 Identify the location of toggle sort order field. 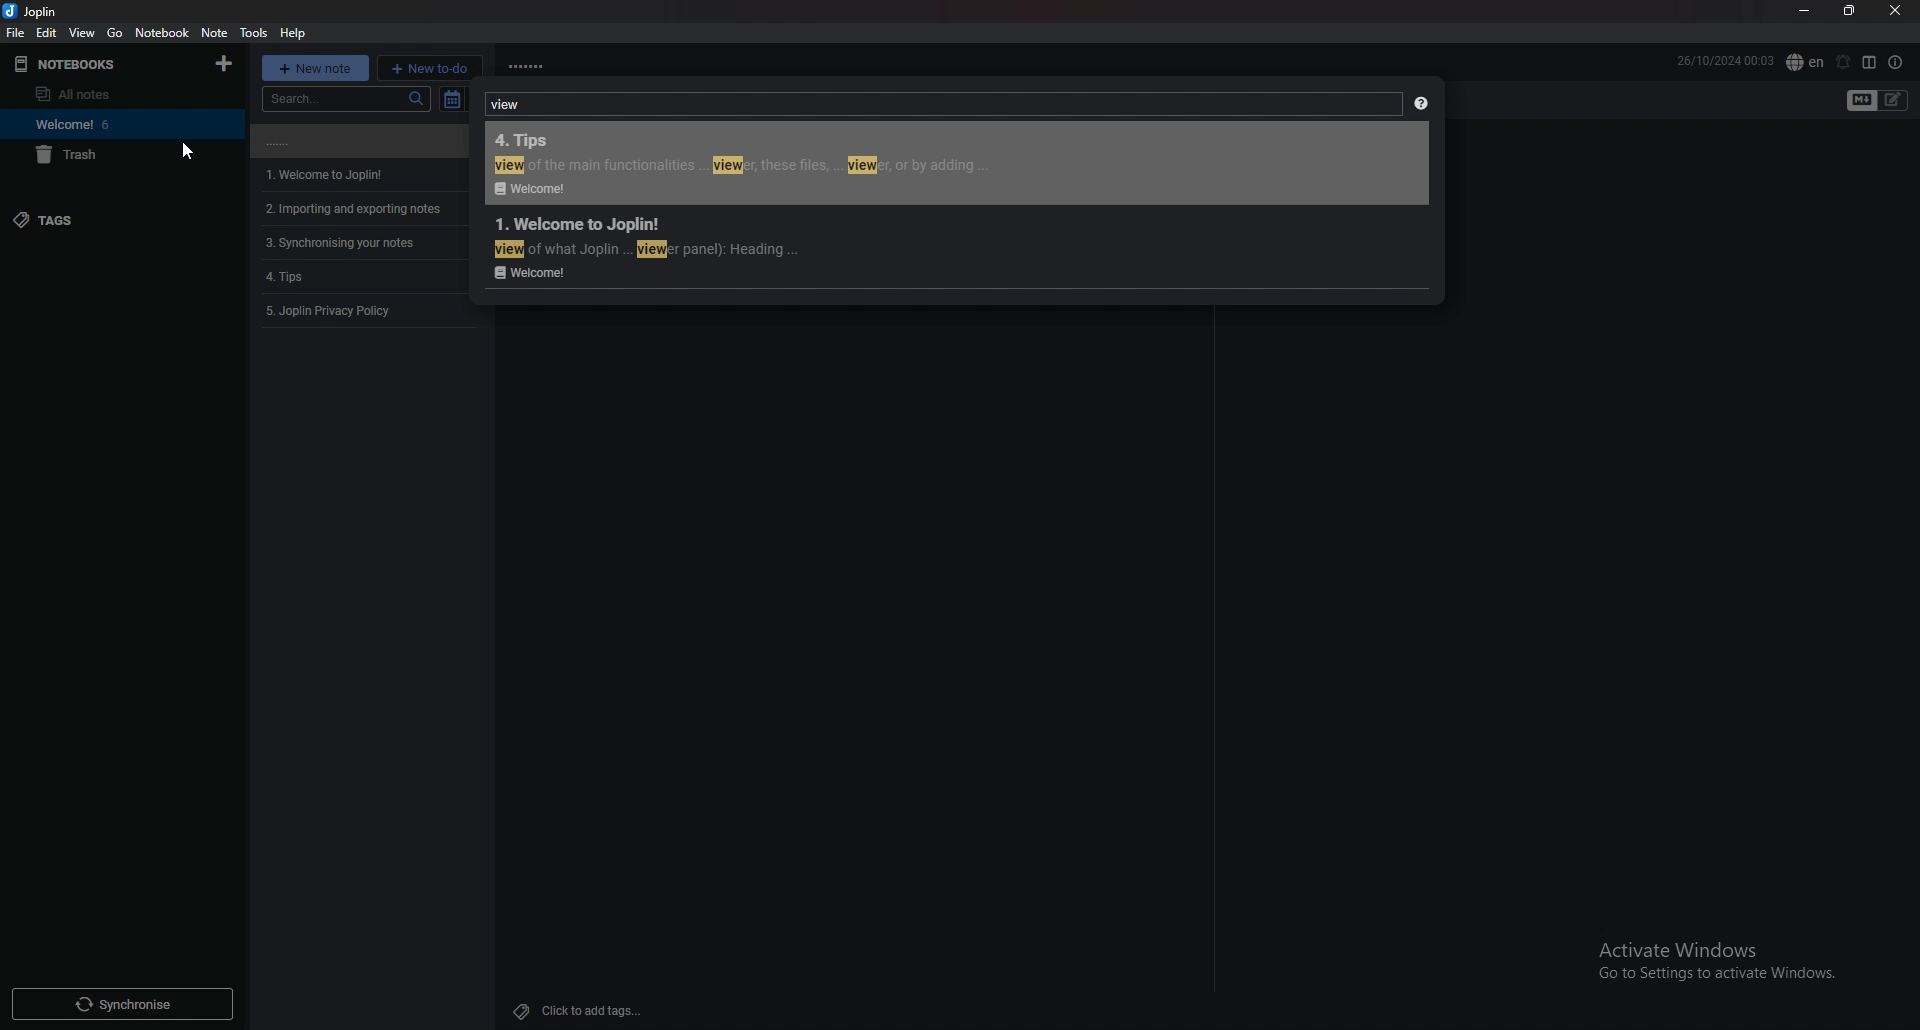
(451, 99).